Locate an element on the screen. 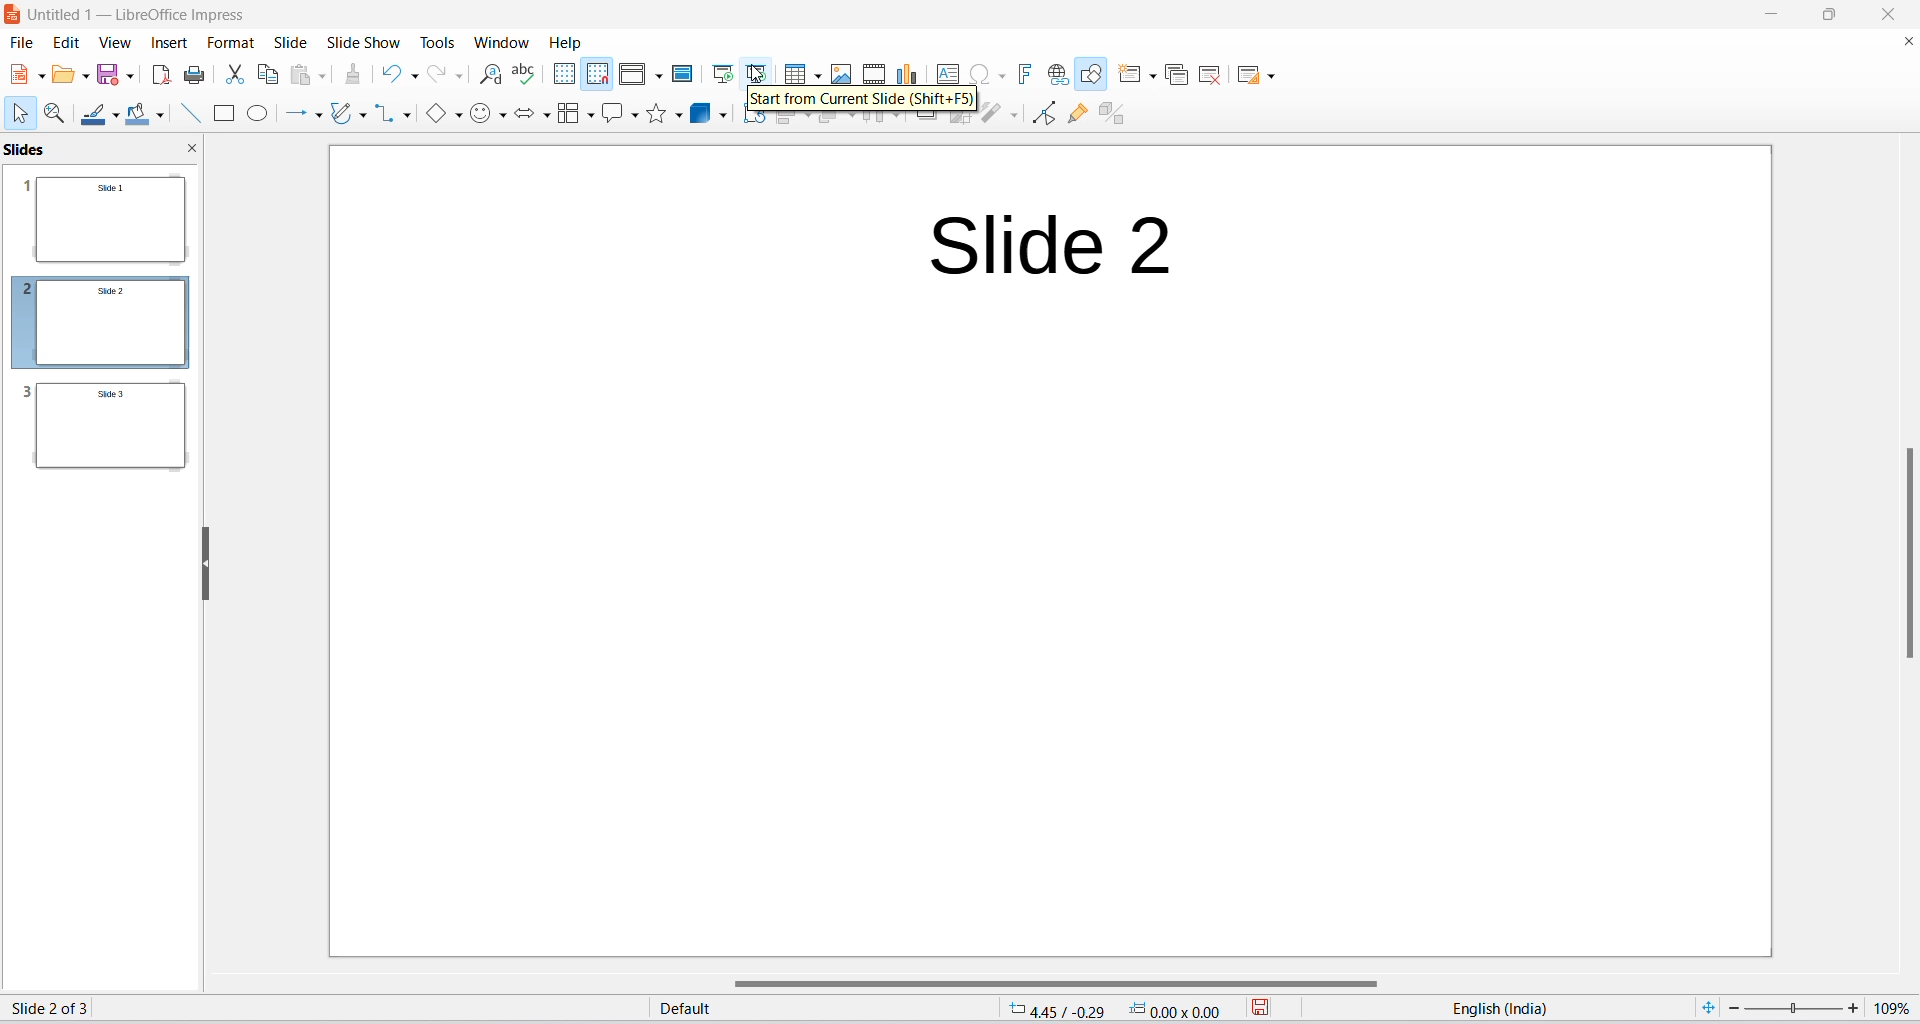 The image size is (1920, 1024). redo options is located at coordinates (464, 75).